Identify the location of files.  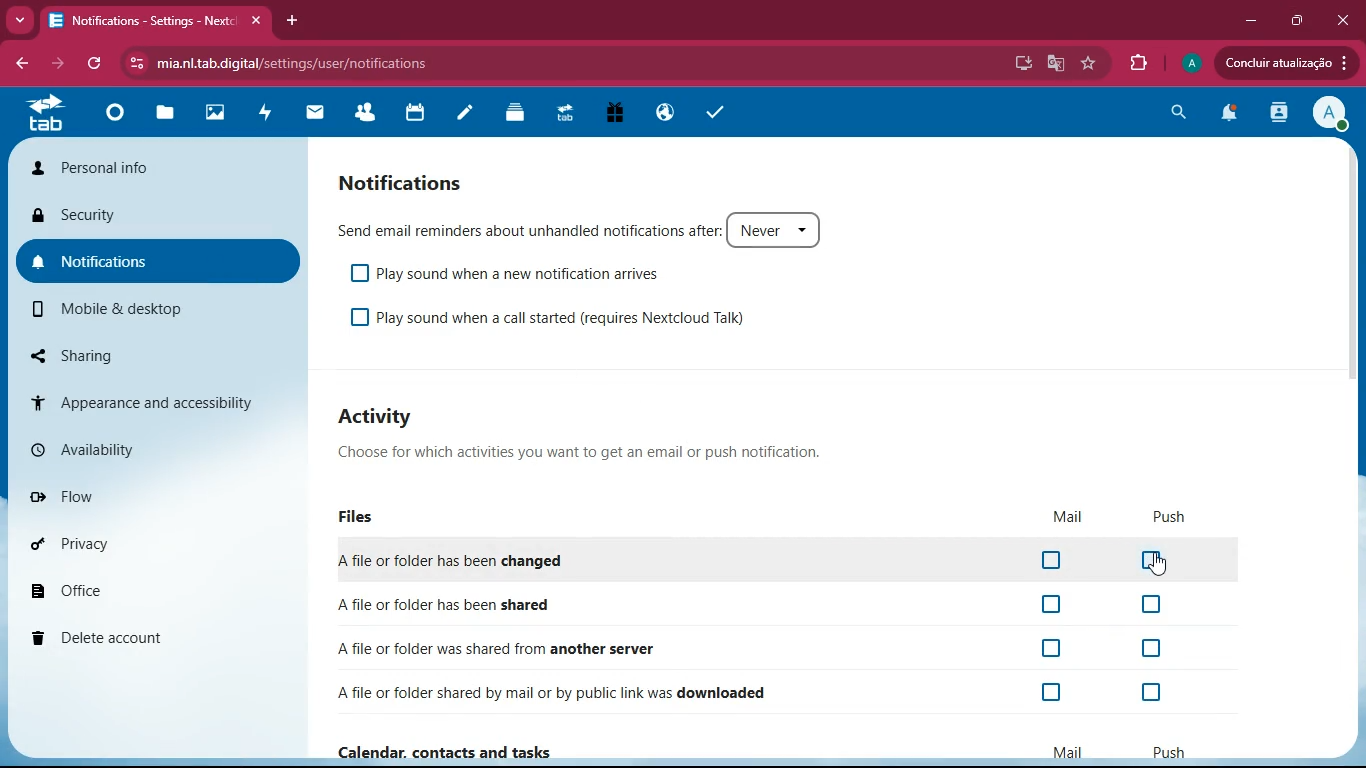
(359, 517).